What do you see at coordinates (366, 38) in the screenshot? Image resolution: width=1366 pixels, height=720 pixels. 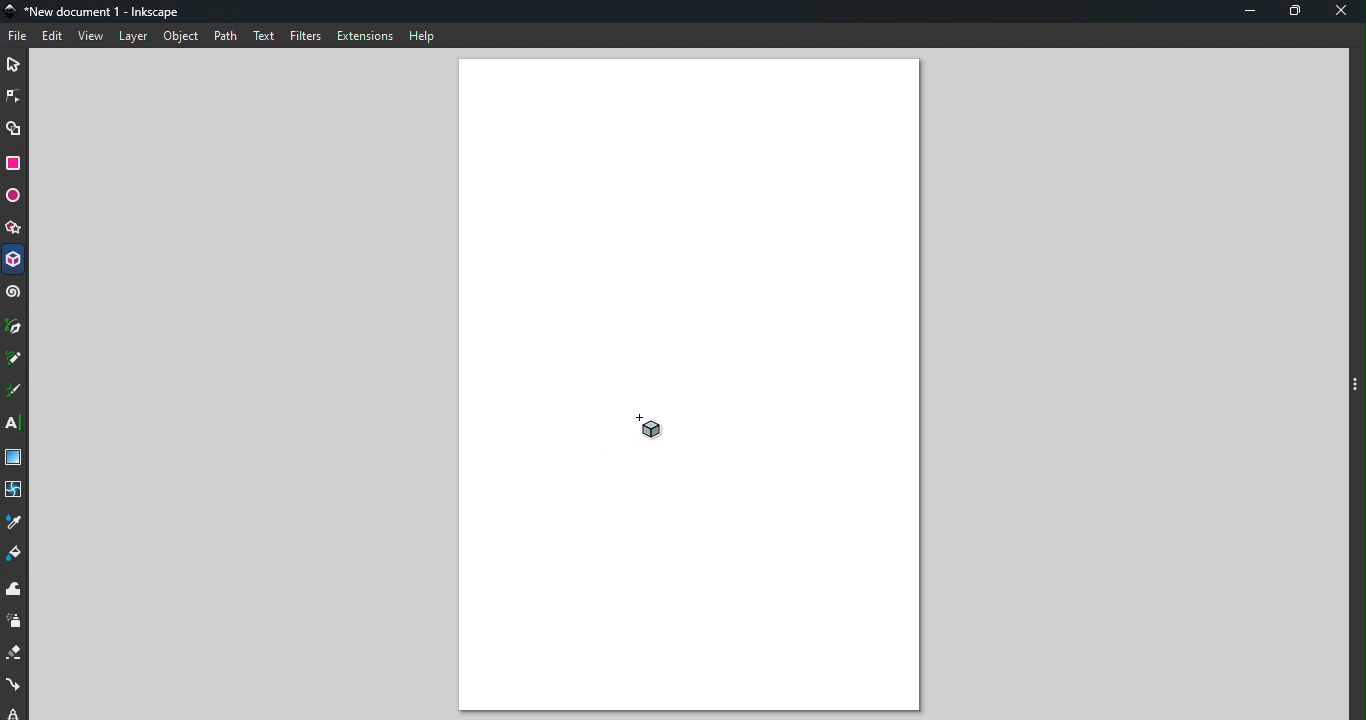 I see `Extensions` at bounding box center [366, 38].